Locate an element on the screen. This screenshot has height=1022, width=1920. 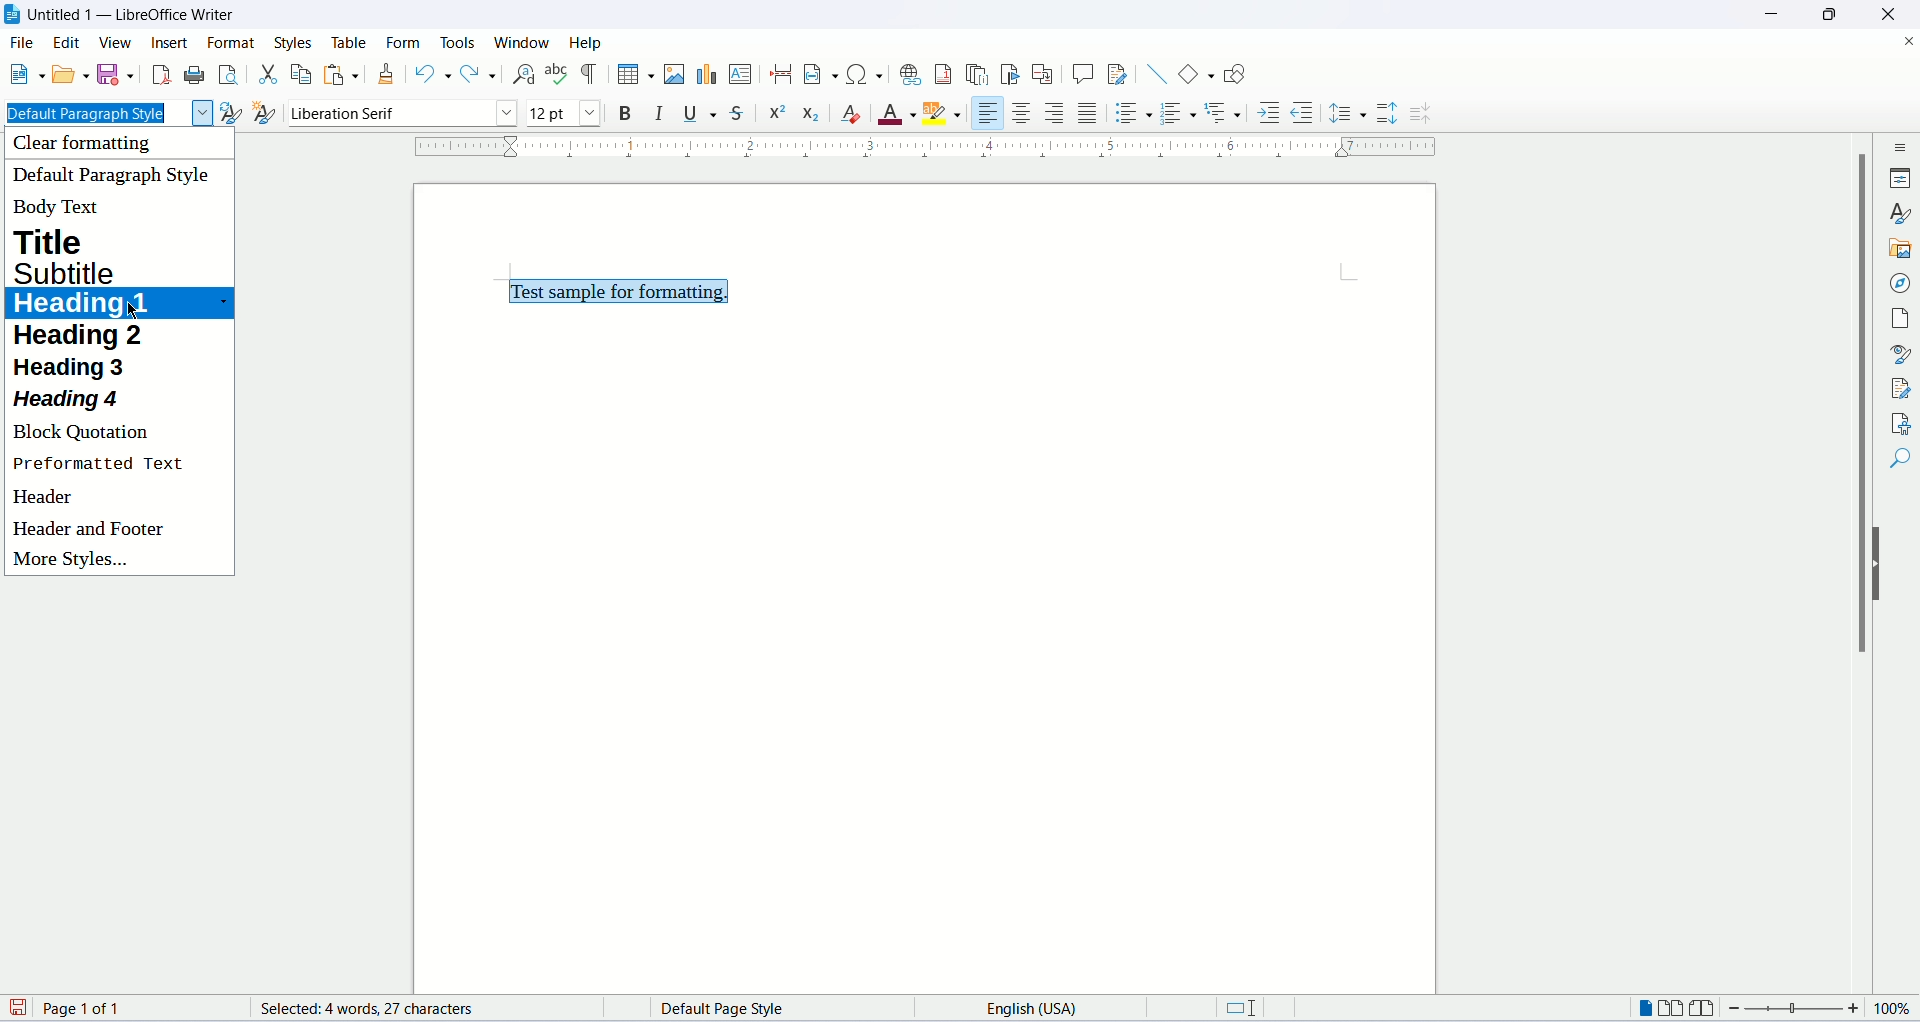
insert footnote is located at coordinates (945, 74).